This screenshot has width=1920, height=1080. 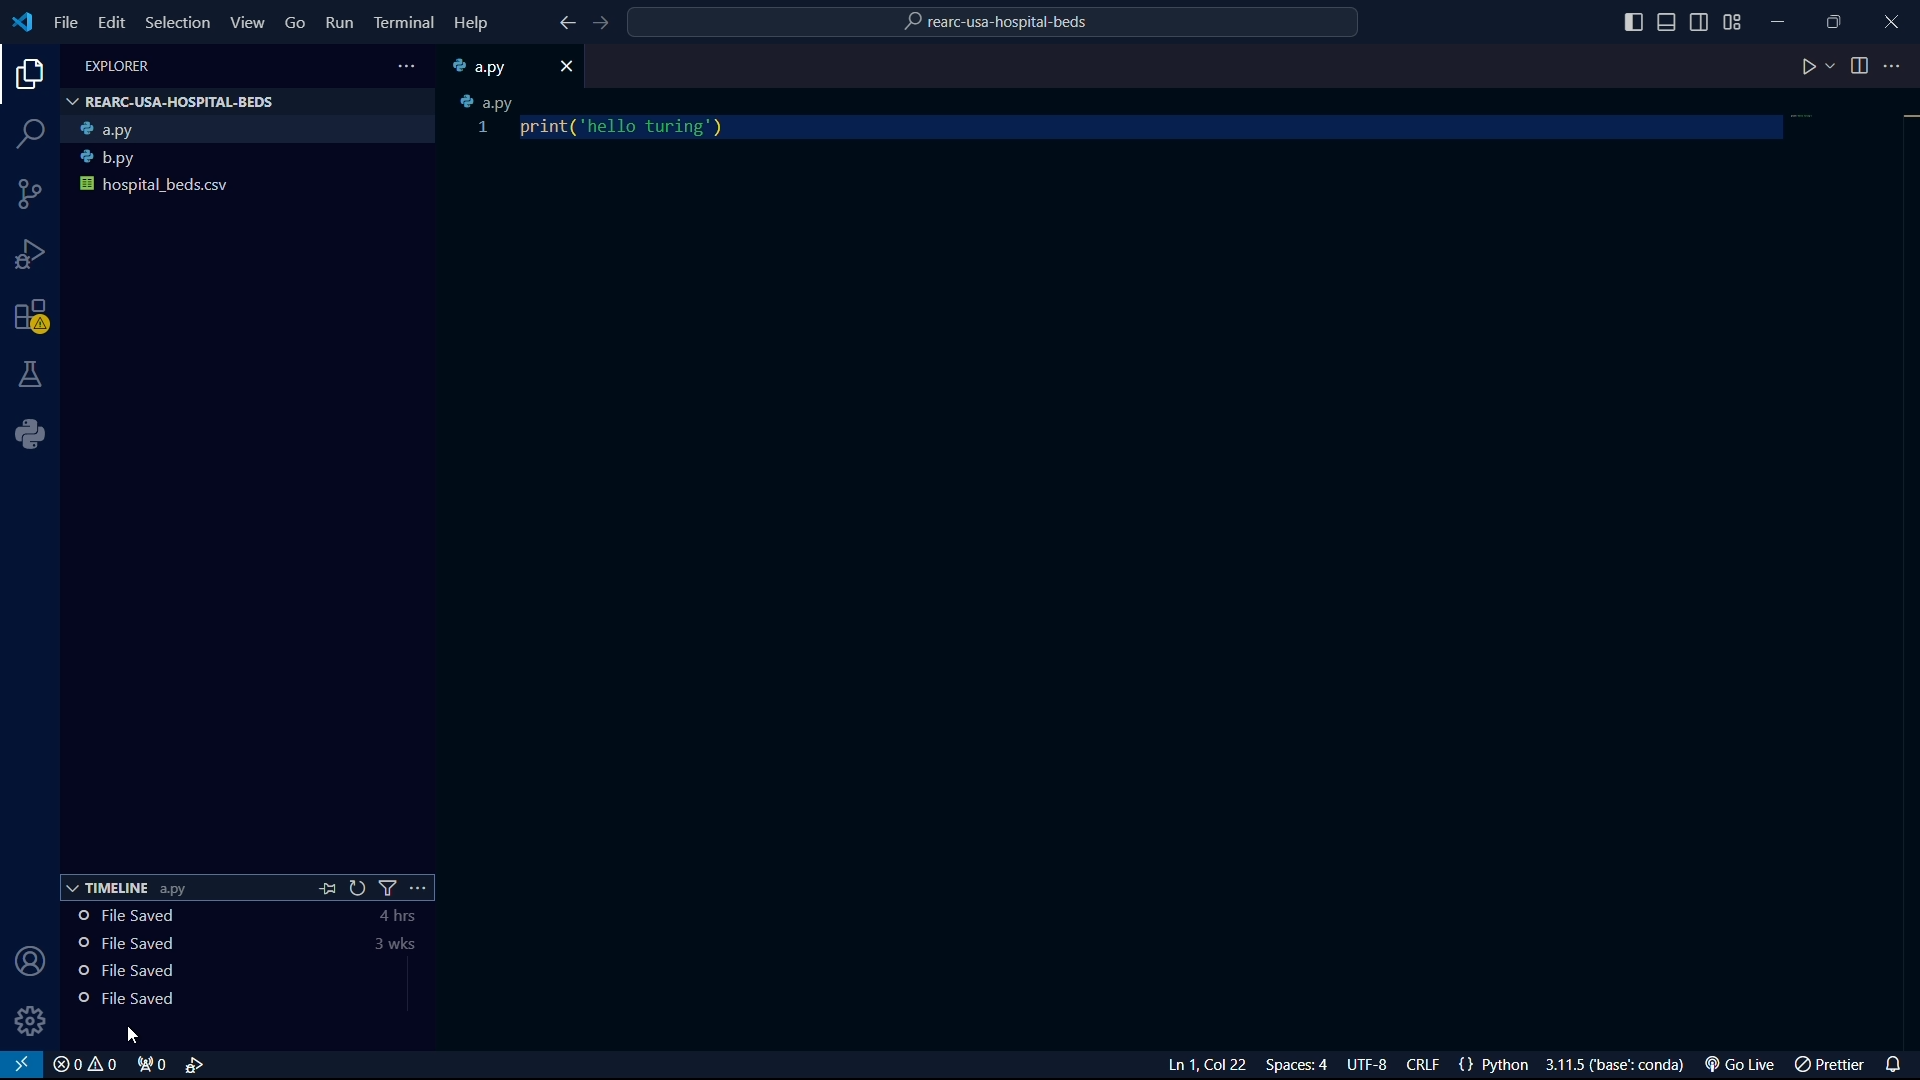 I want to click on manage, so click(x=33, y=1021).